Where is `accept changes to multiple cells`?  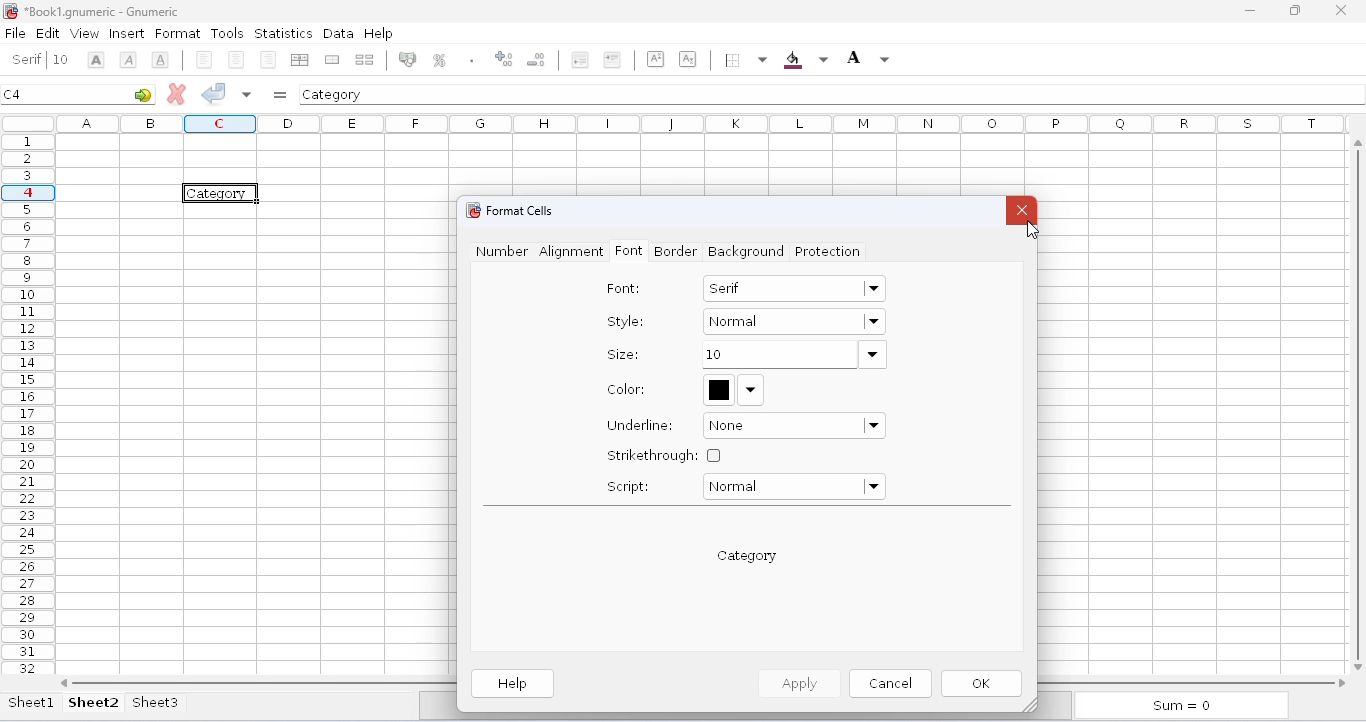 accept changes to multiple cells is located at coordinates (247, 94).